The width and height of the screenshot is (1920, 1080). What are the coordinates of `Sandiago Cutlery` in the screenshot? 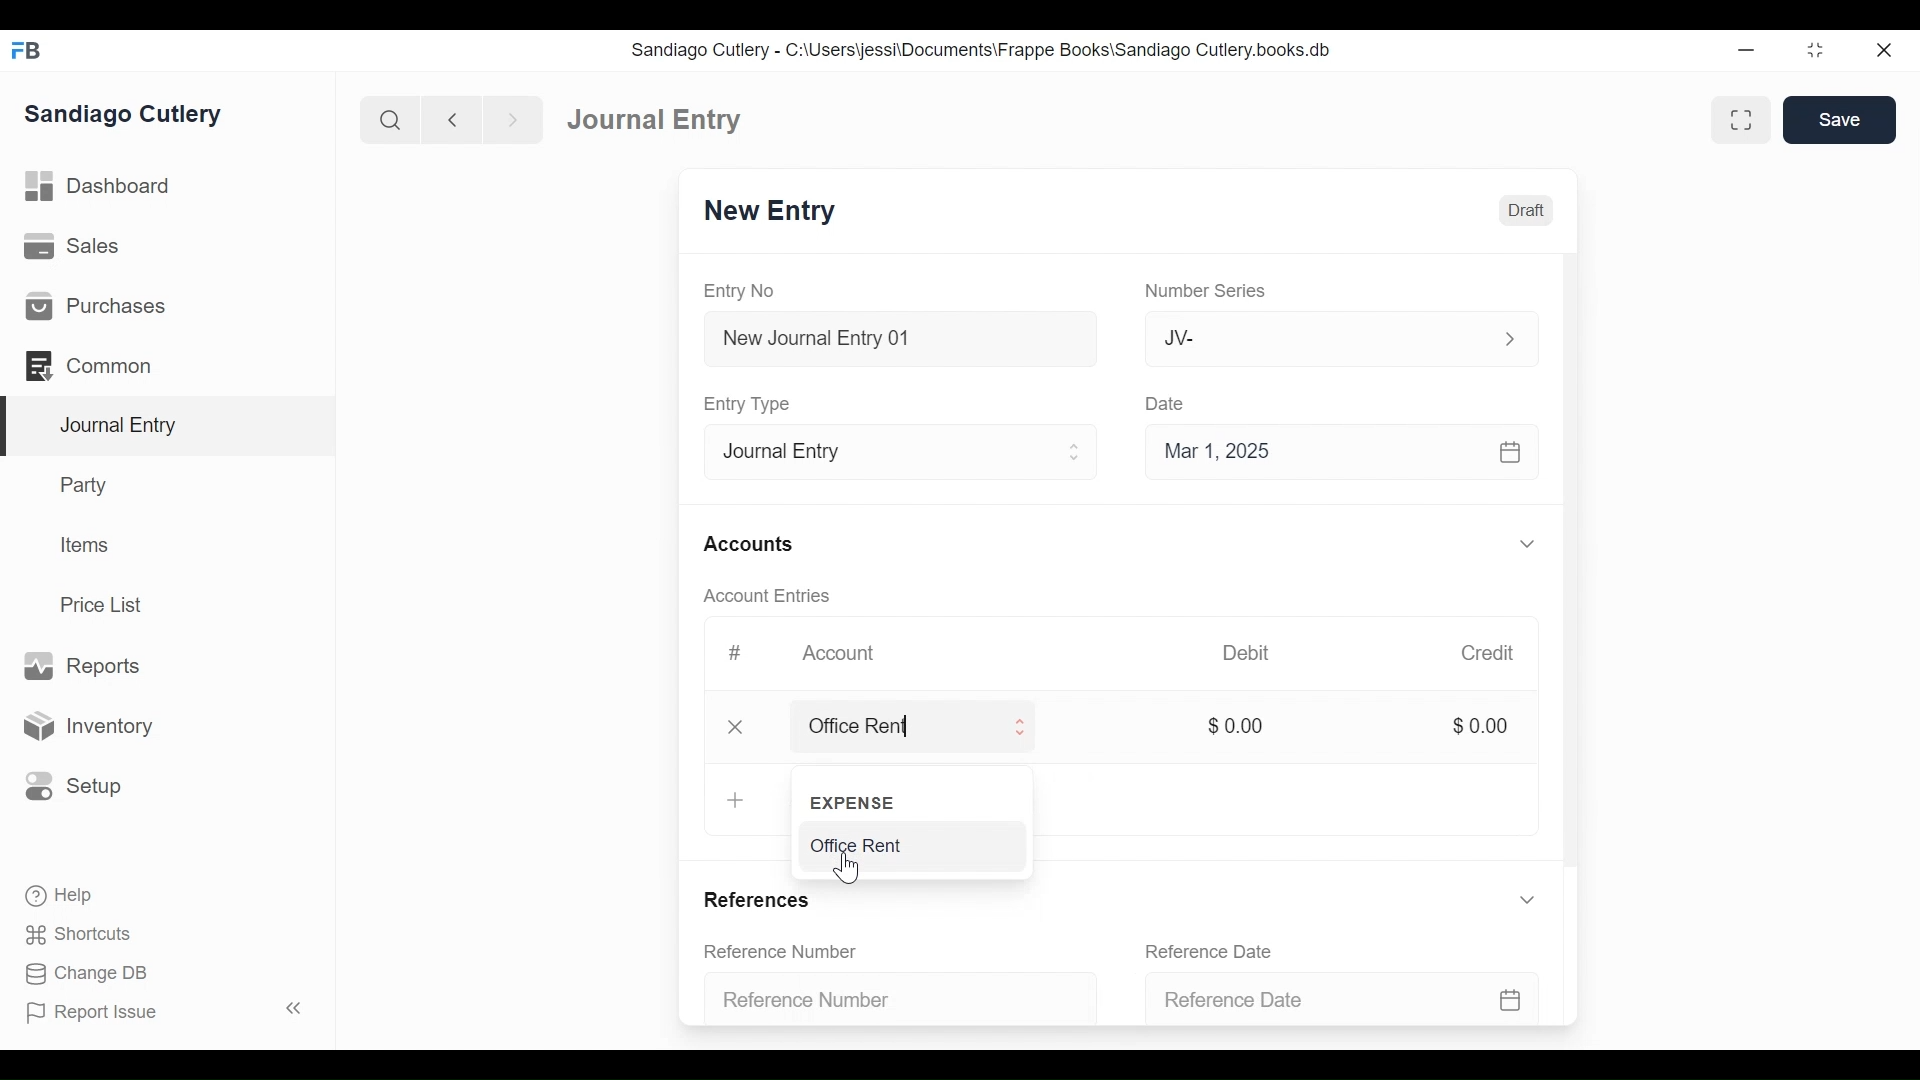 It's located at (134, 116).